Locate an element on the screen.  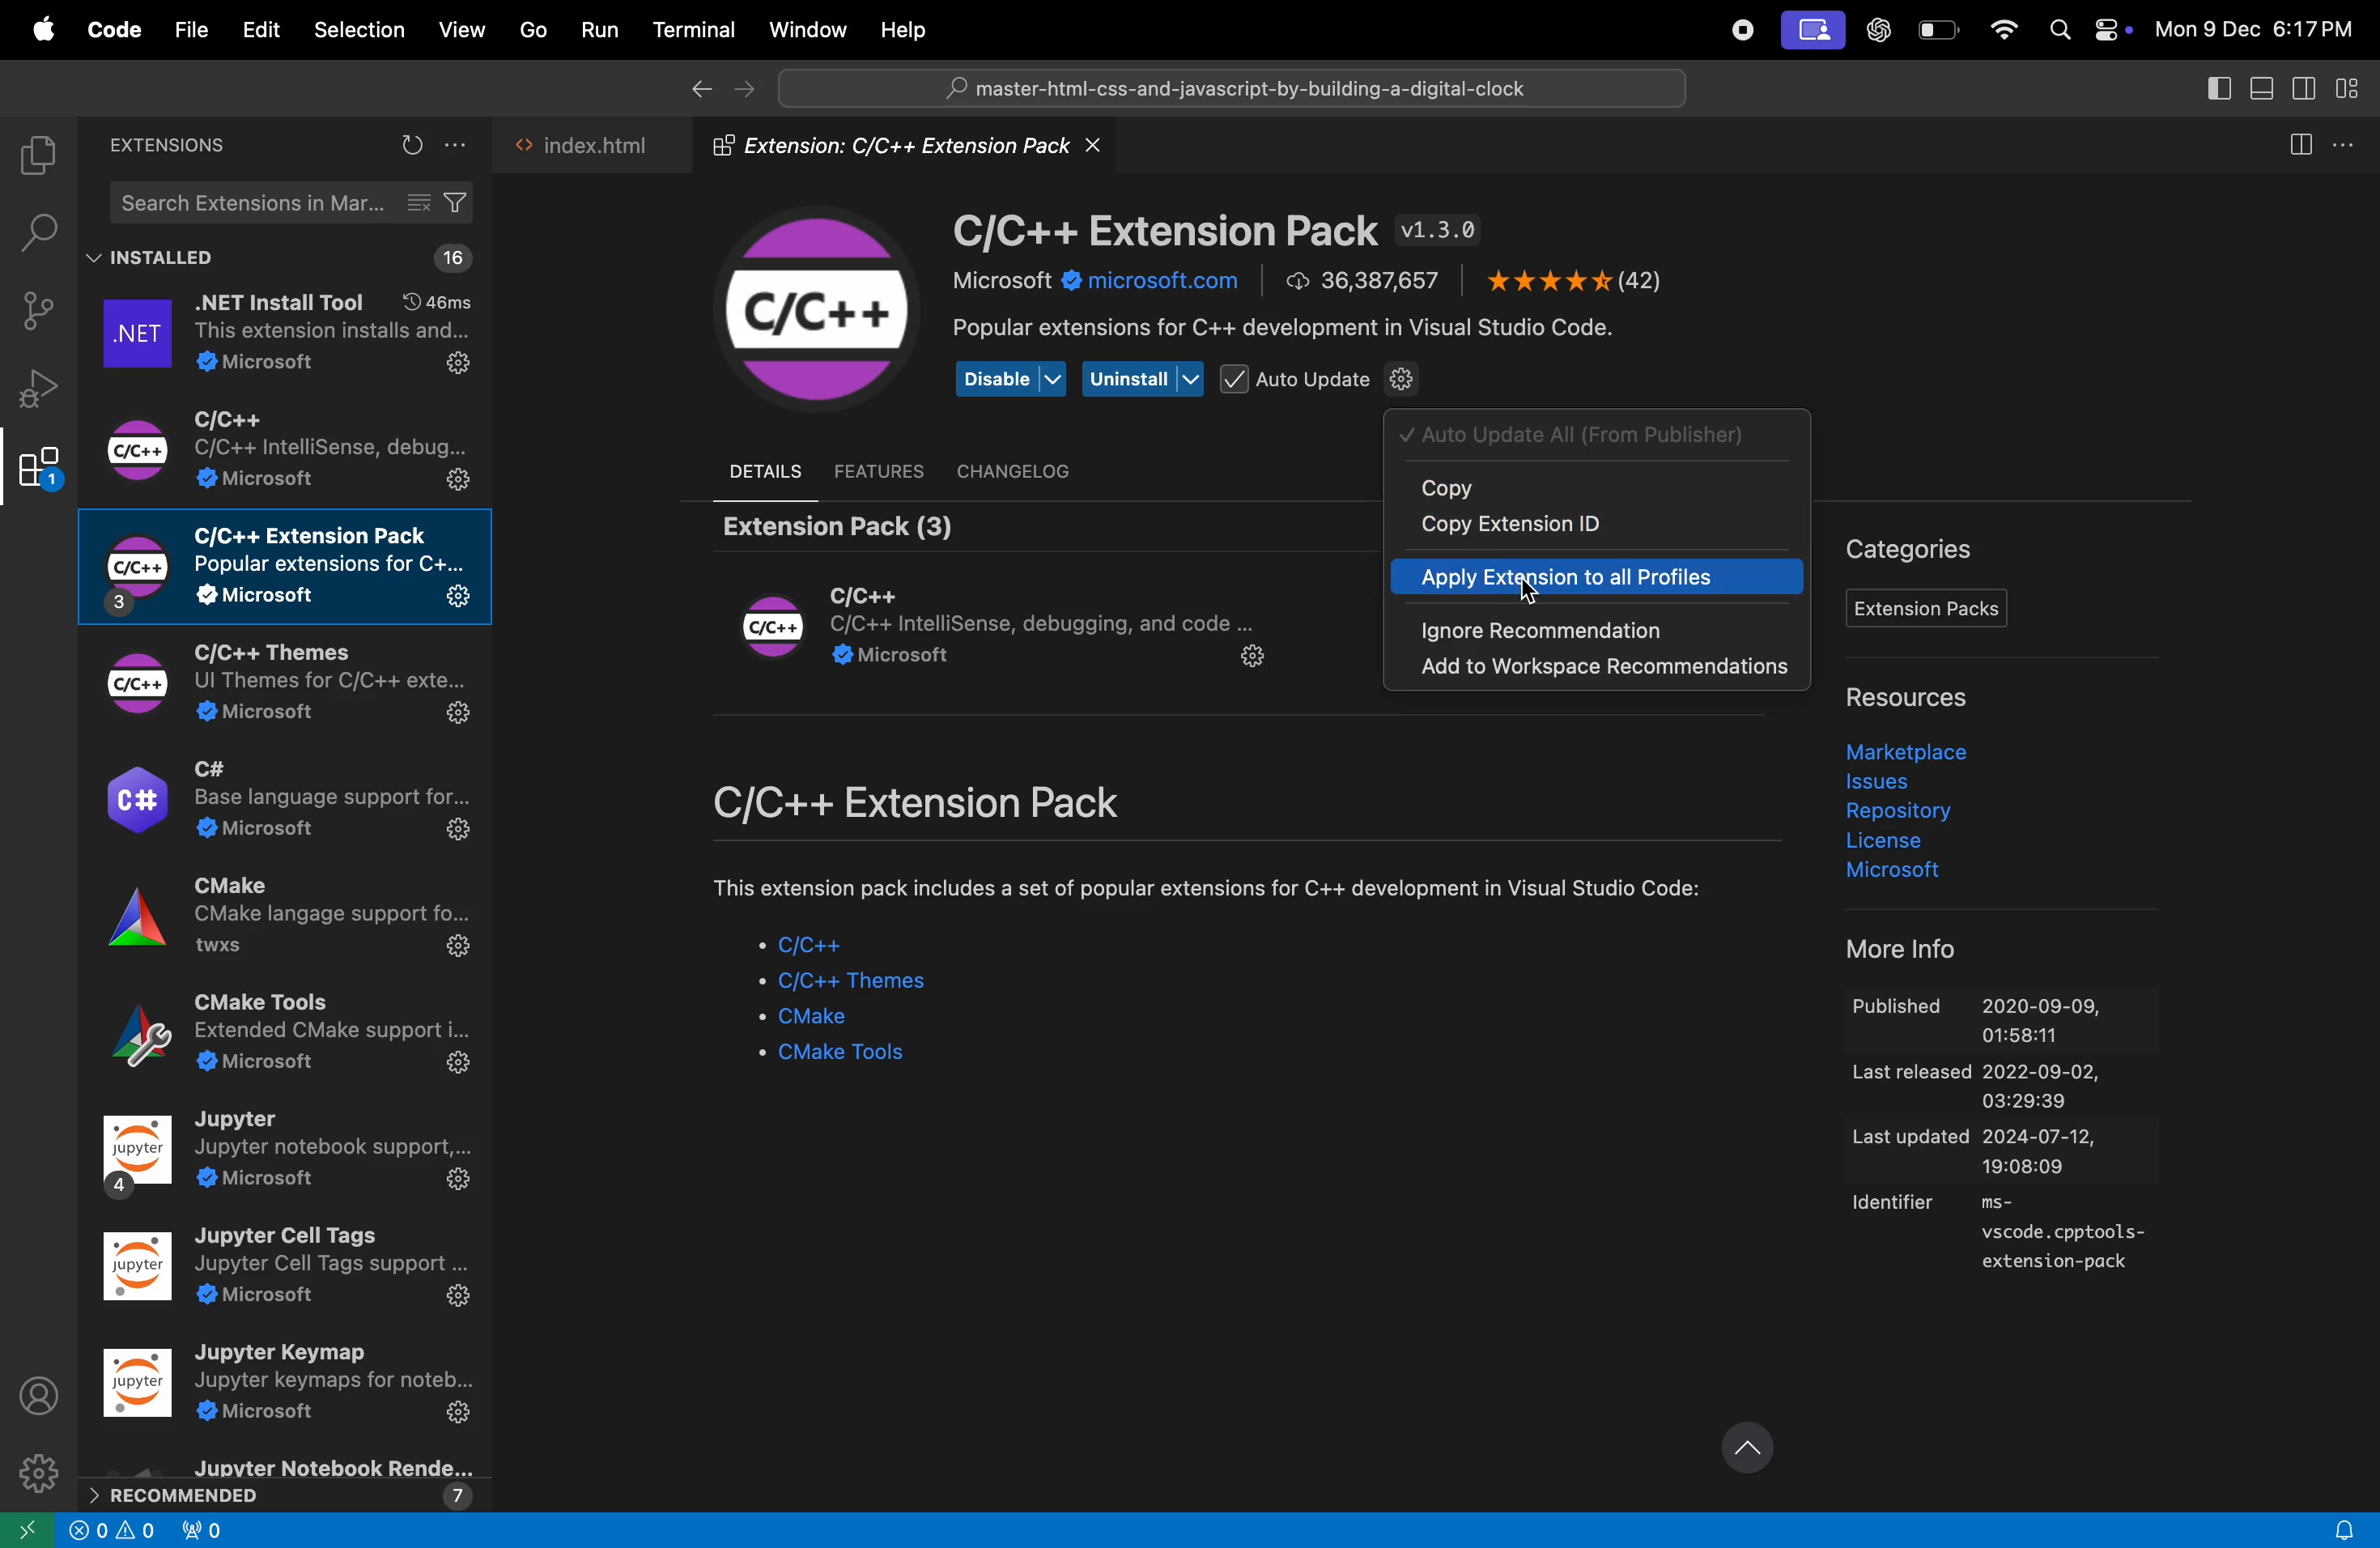
Extension folder is located at coordinates (903, 149).